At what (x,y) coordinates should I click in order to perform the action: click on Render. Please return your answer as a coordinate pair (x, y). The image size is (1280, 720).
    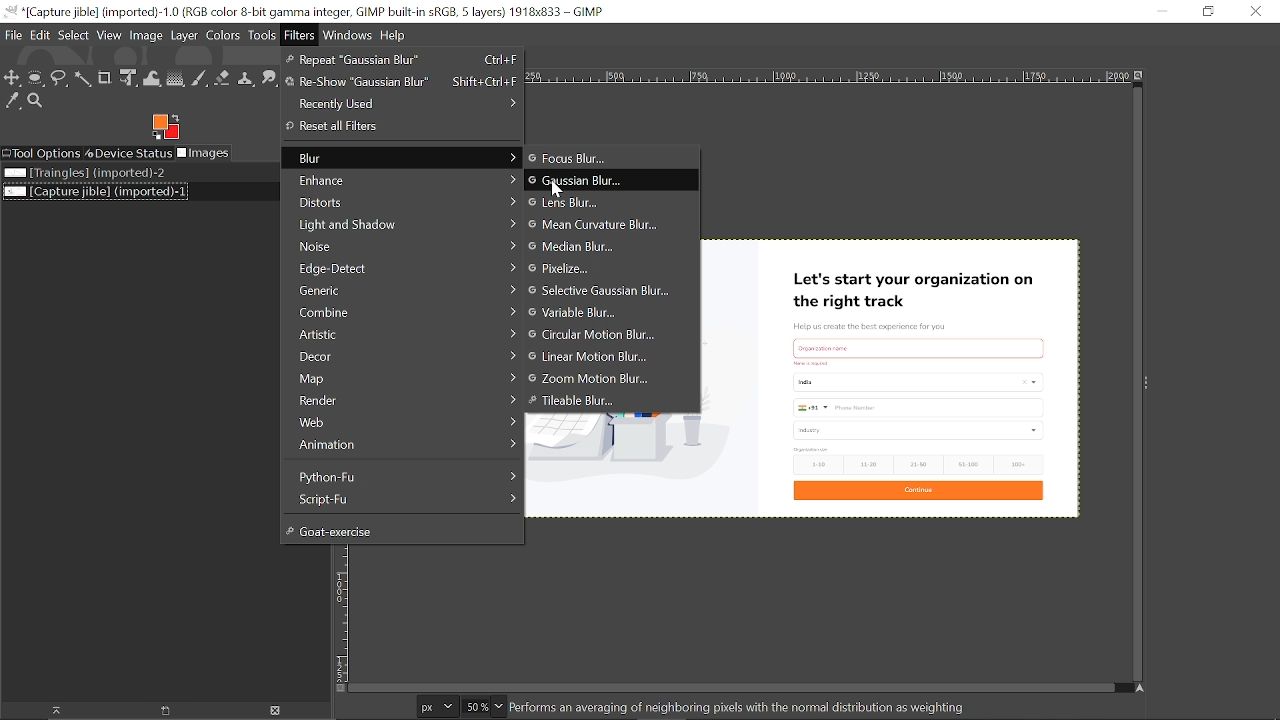
    Looking at the image, I should click on (403, 401).